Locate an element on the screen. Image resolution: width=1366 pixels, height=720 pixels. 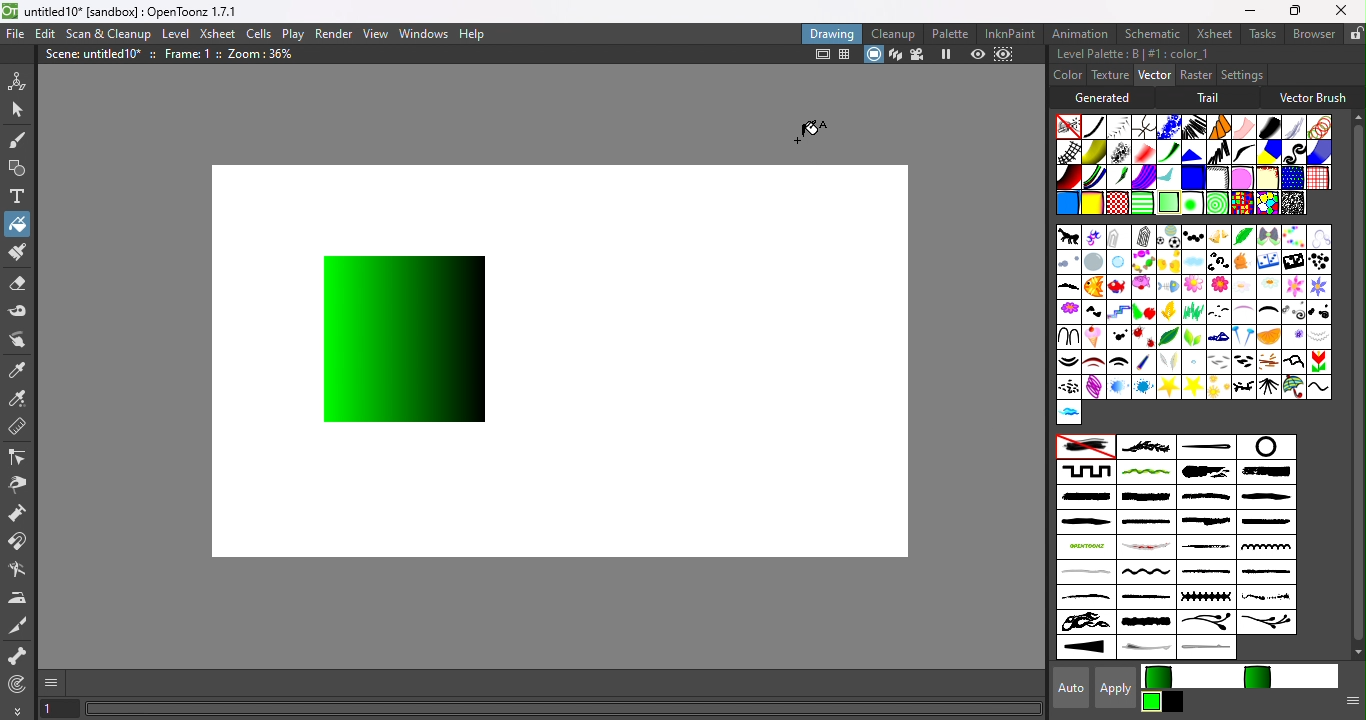
small_brush is located at coordinates (1208, 574).